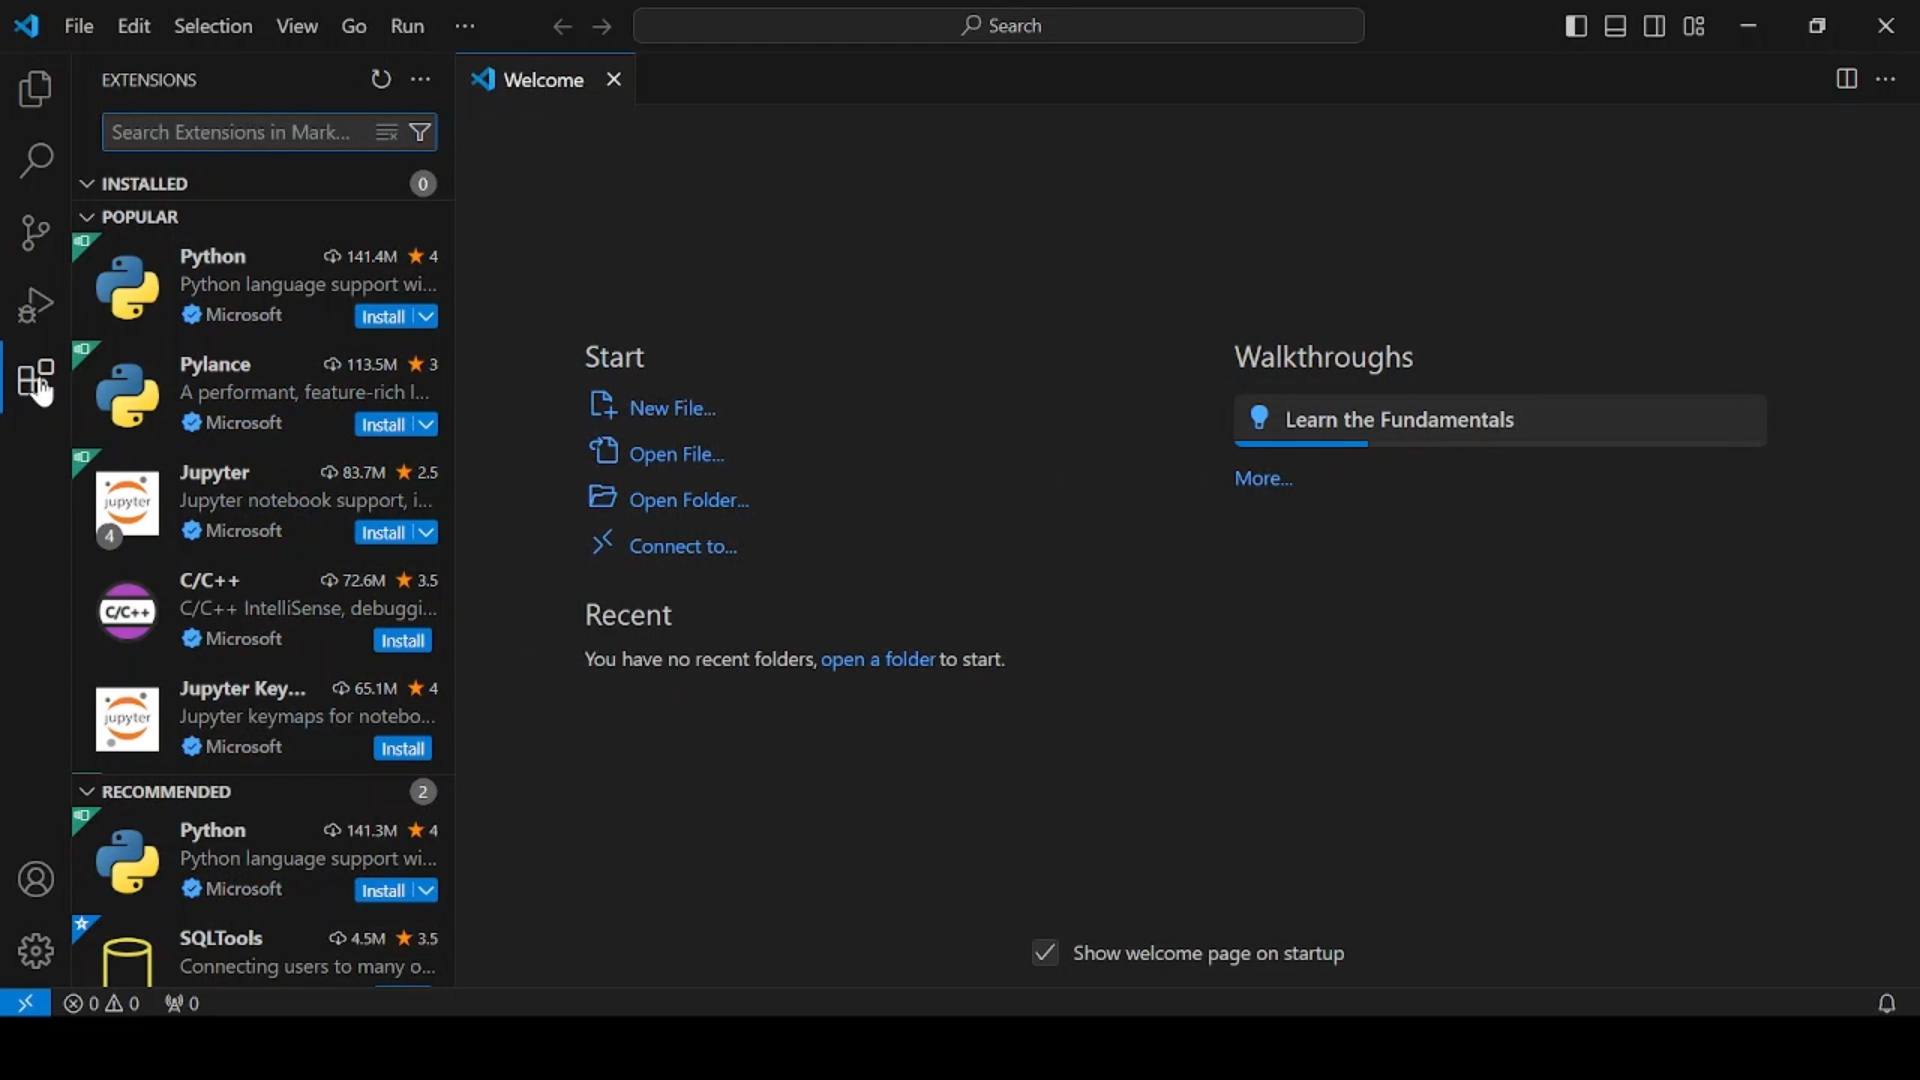  Describe the element at coordinates (649, 616) in the screenshot. I see `recent` at that location.